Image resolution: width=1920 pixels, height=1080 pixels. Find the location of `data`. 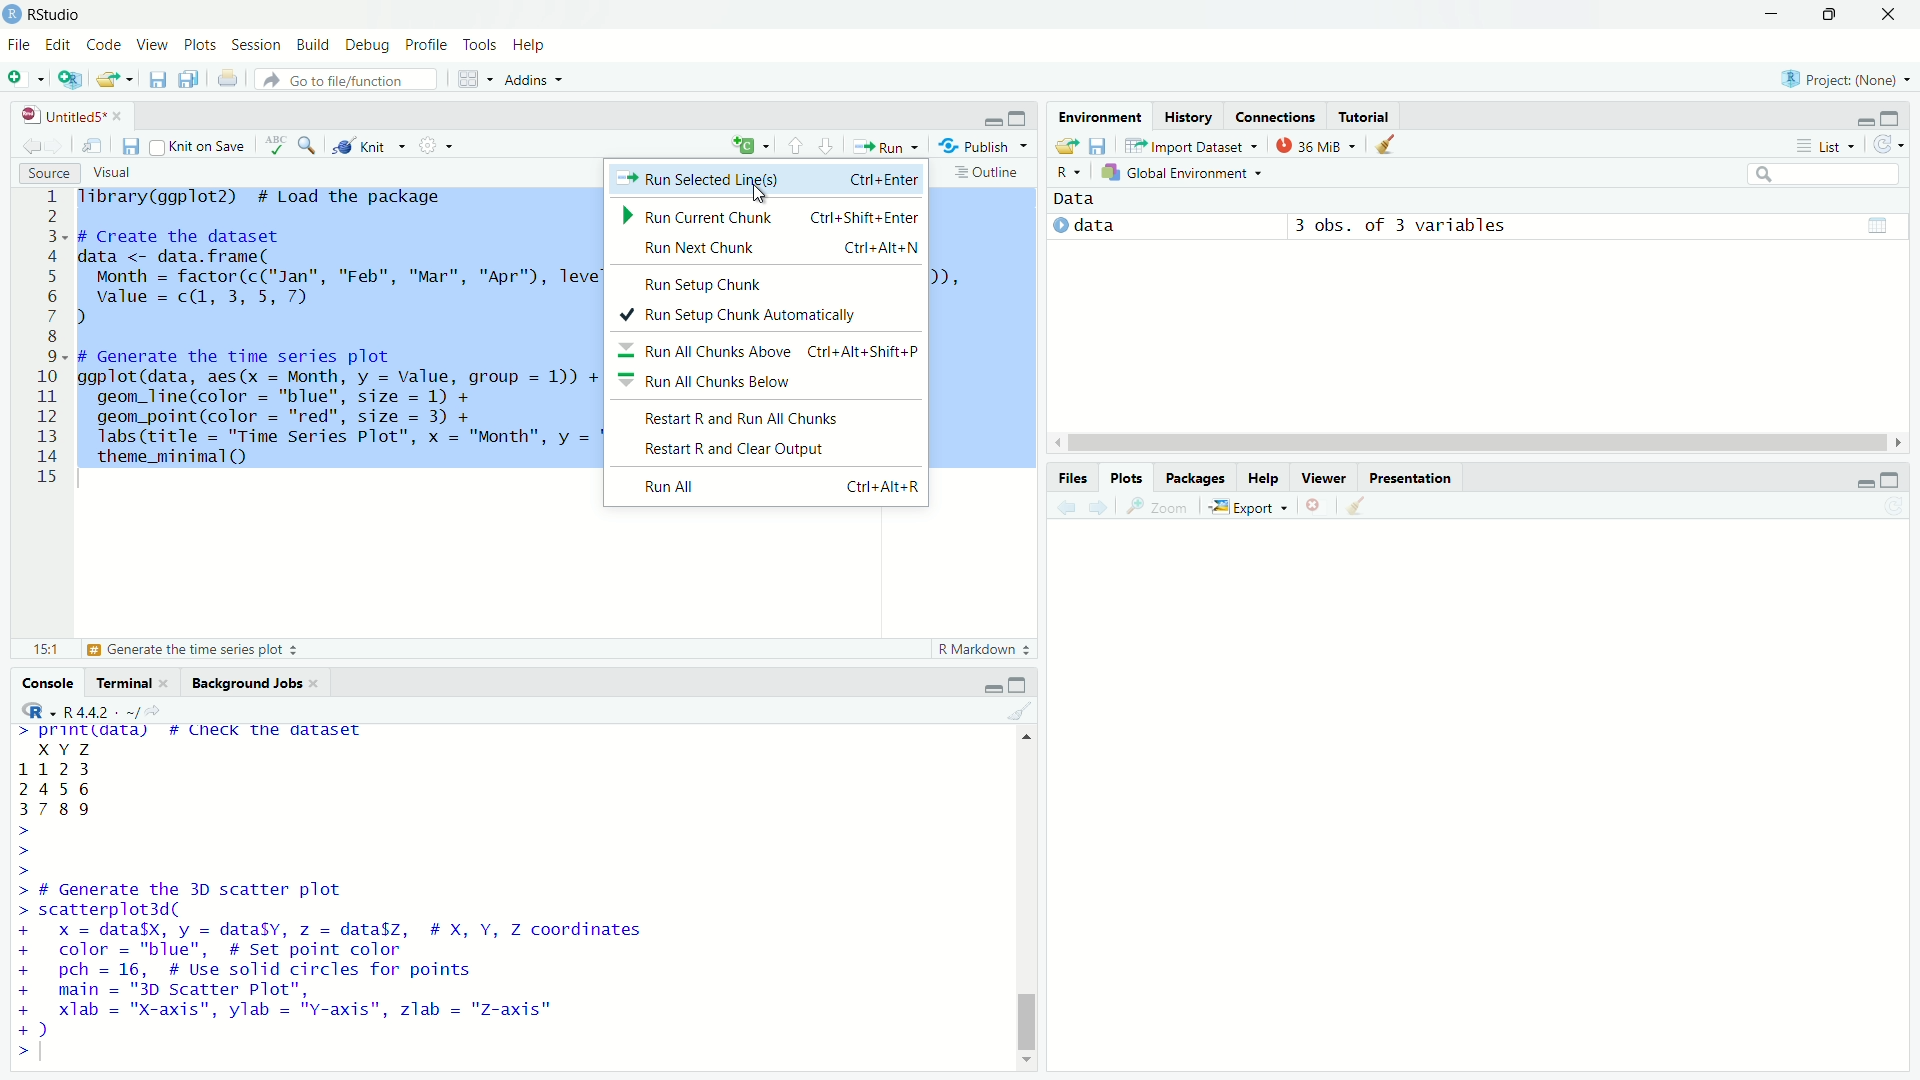

data is located at coordinates (1082, 200).